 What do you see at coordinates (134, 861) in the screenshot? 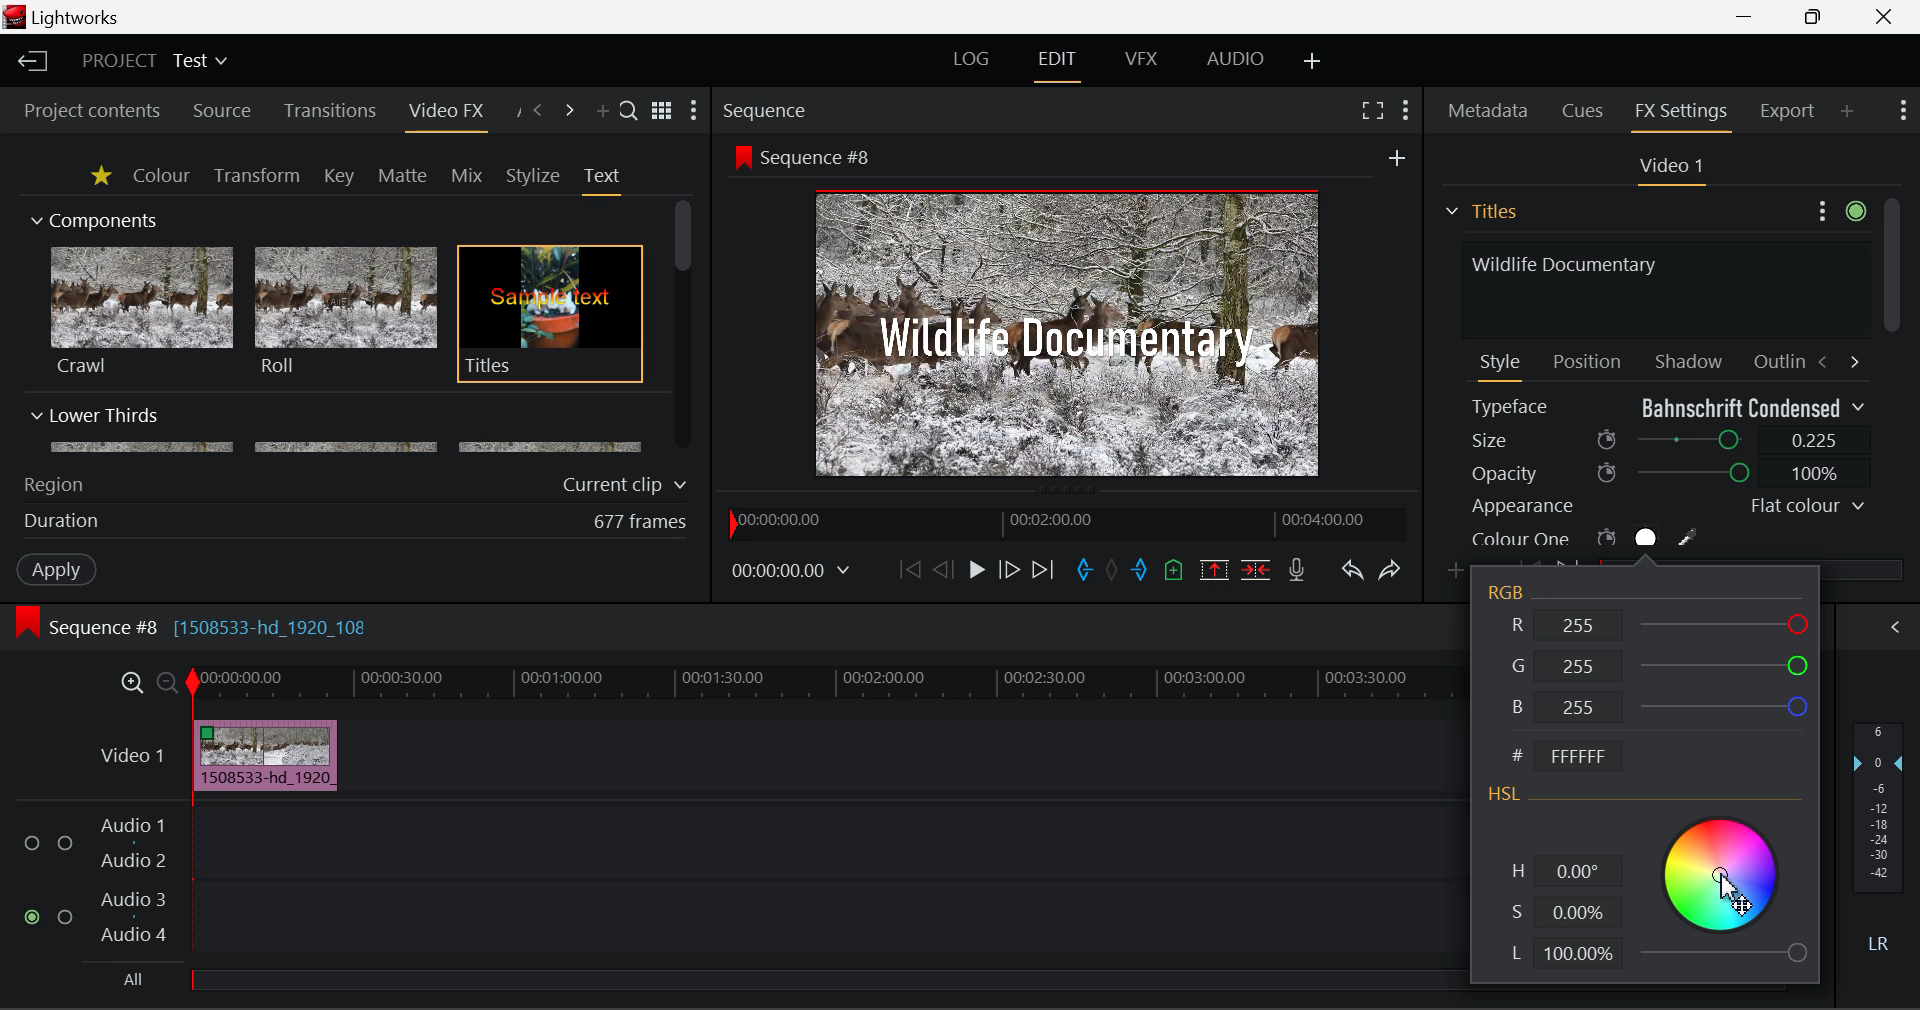
I see `Audio 2` at bounding box center [134, 861].